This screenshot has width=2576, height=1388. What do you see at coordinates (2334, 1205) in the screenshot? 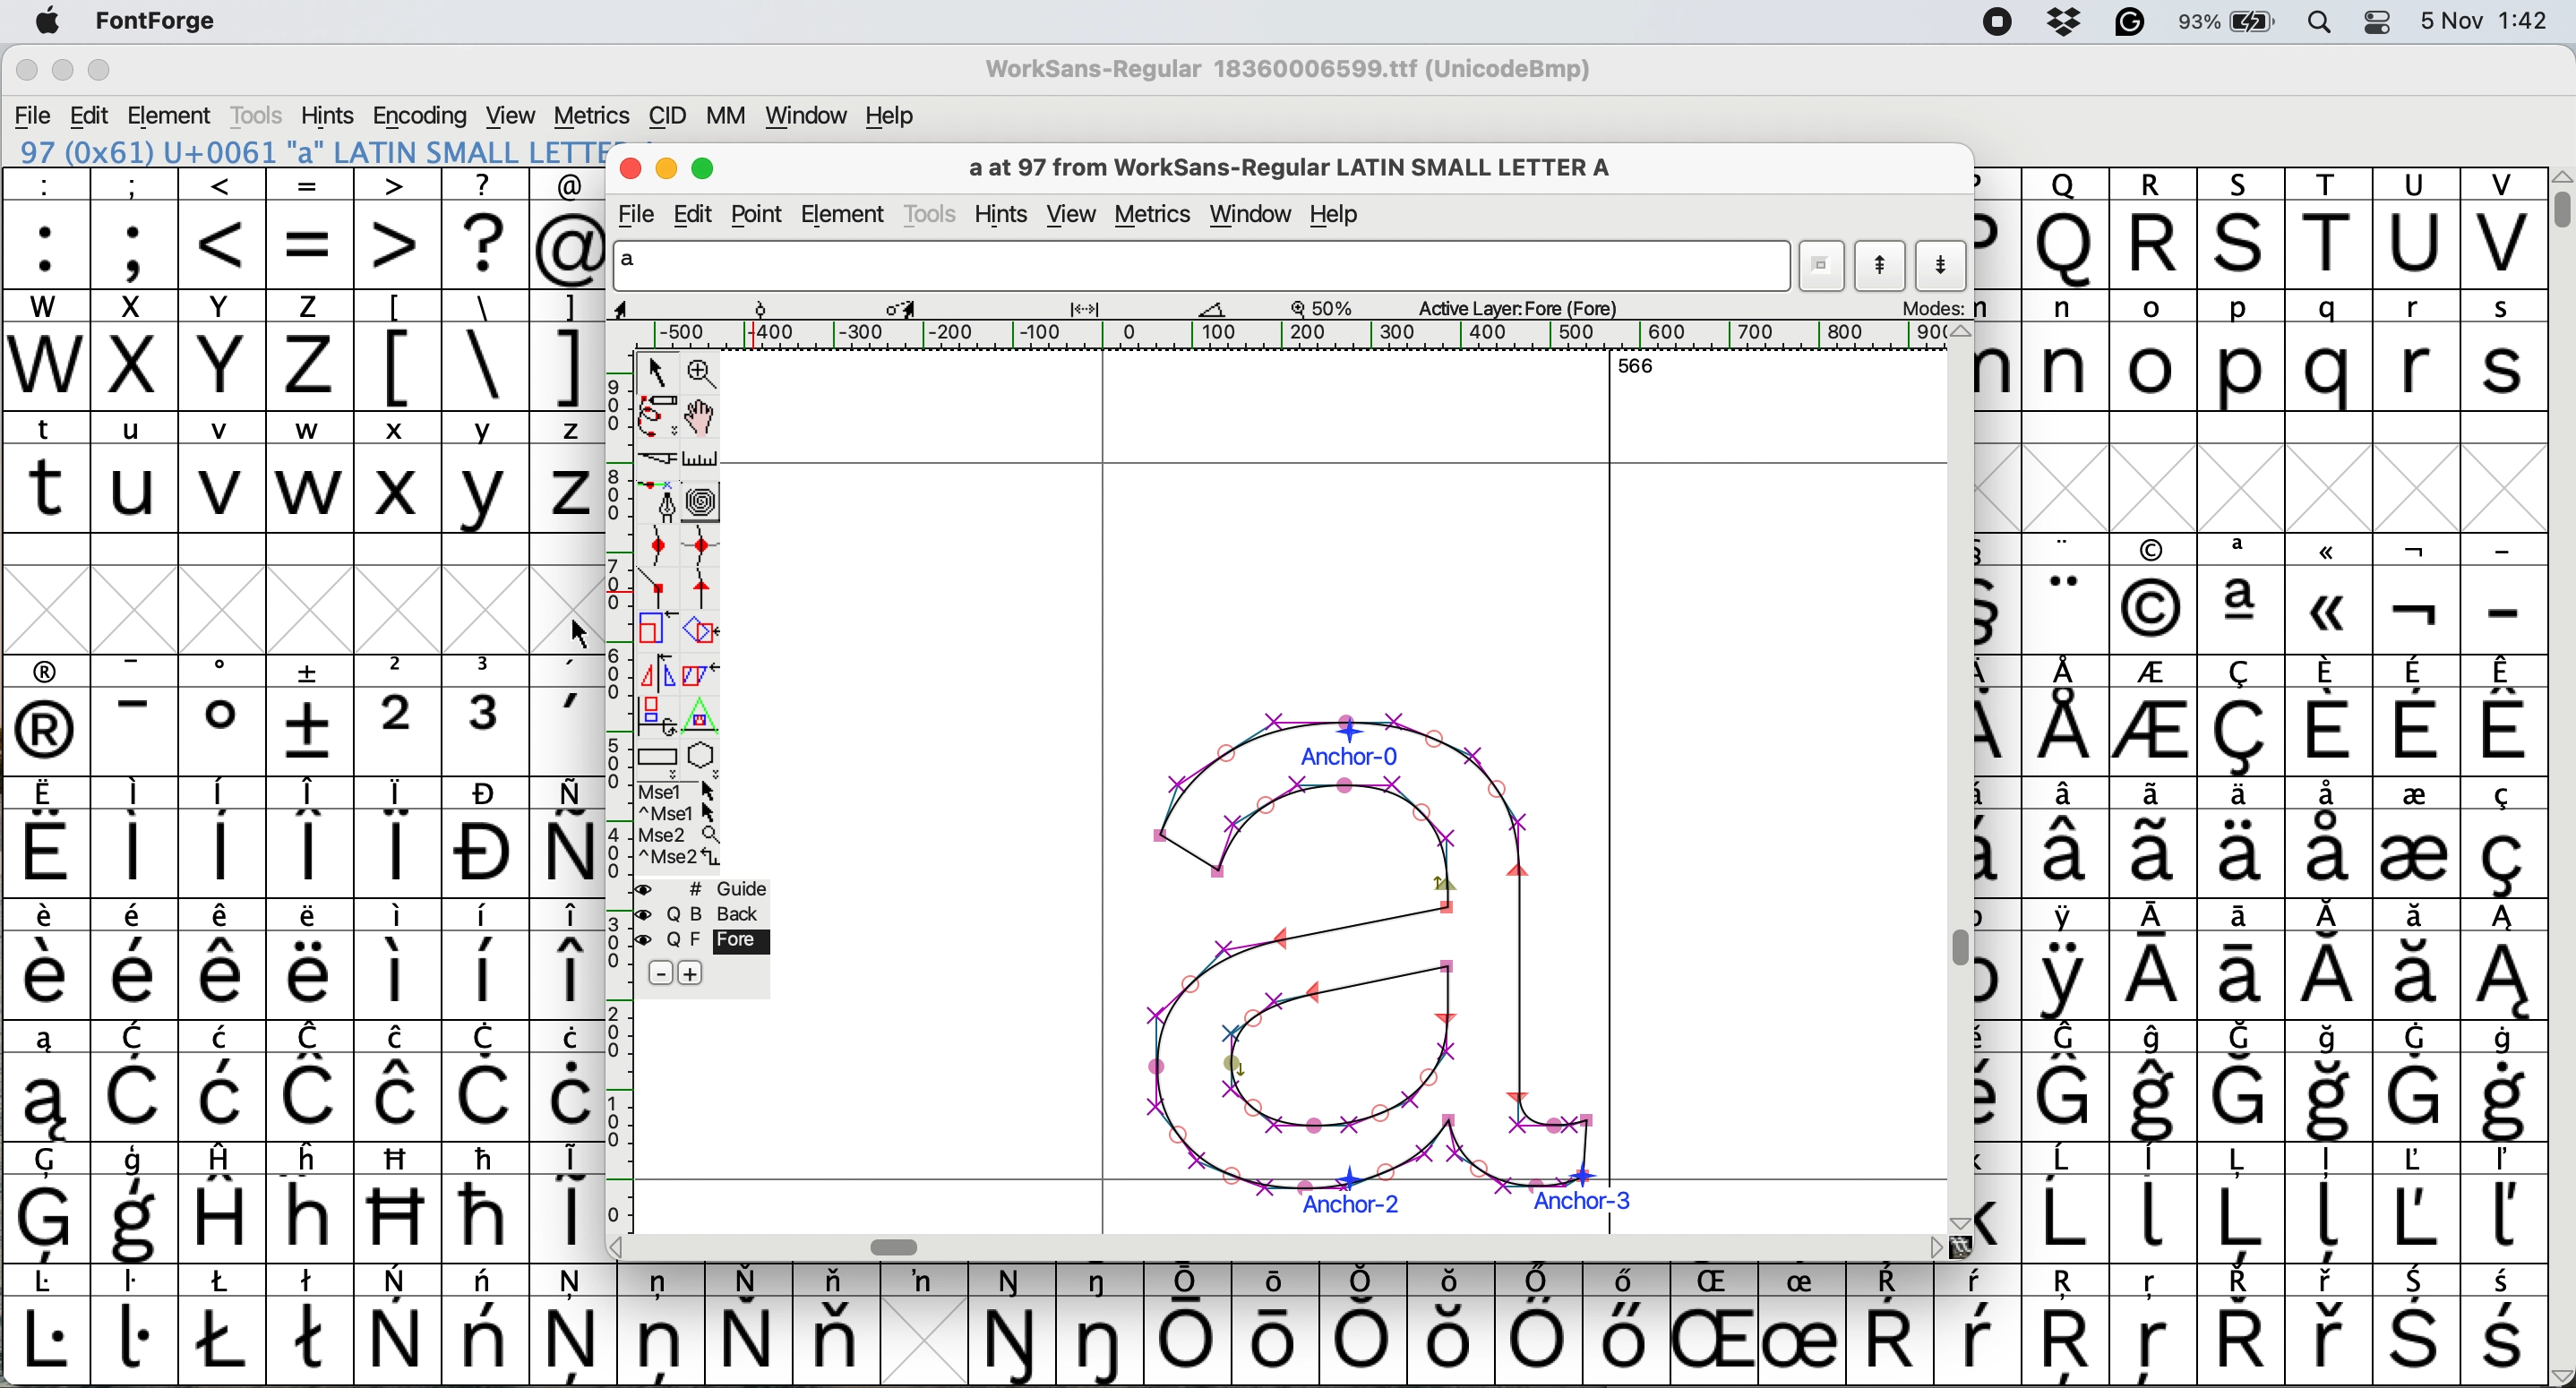
I see `symbol` at bounding box center [2334, 1205].